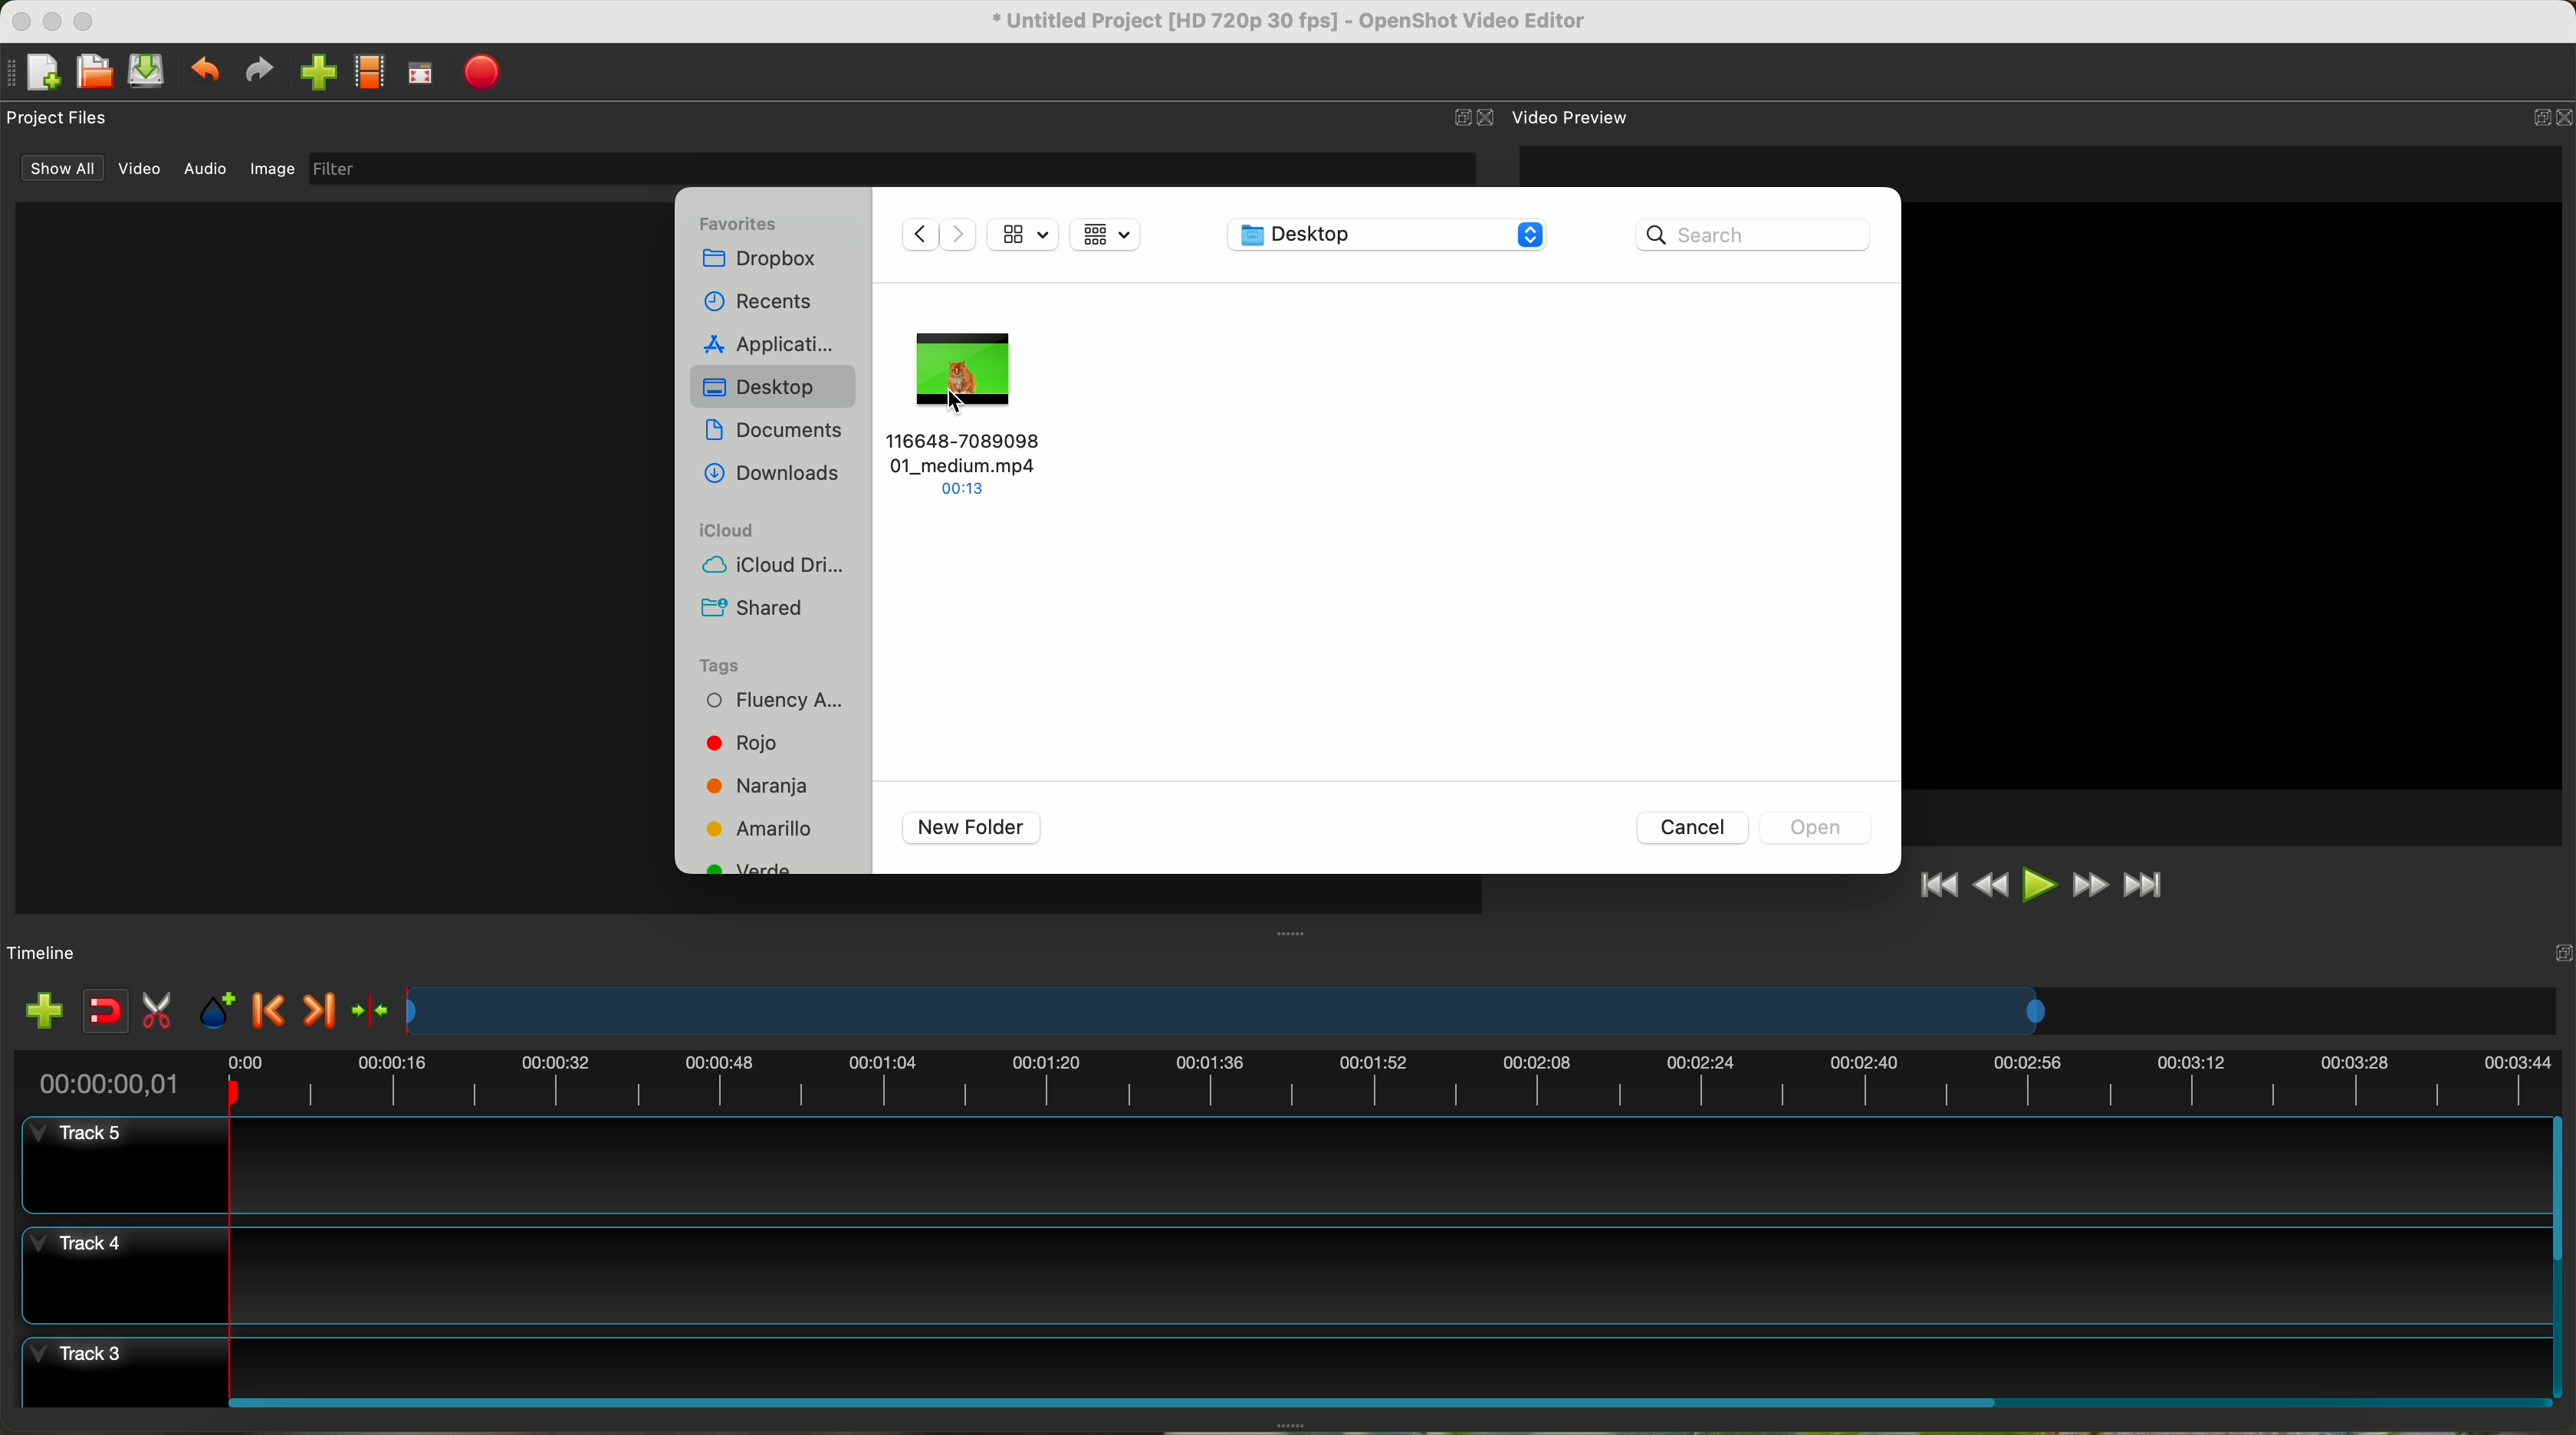 The width and height of the screenshot is (2576, 1435). What do you see at coordinates (148, 71) in the screenshot?
I see `save project` at bounding box center [148, 71].